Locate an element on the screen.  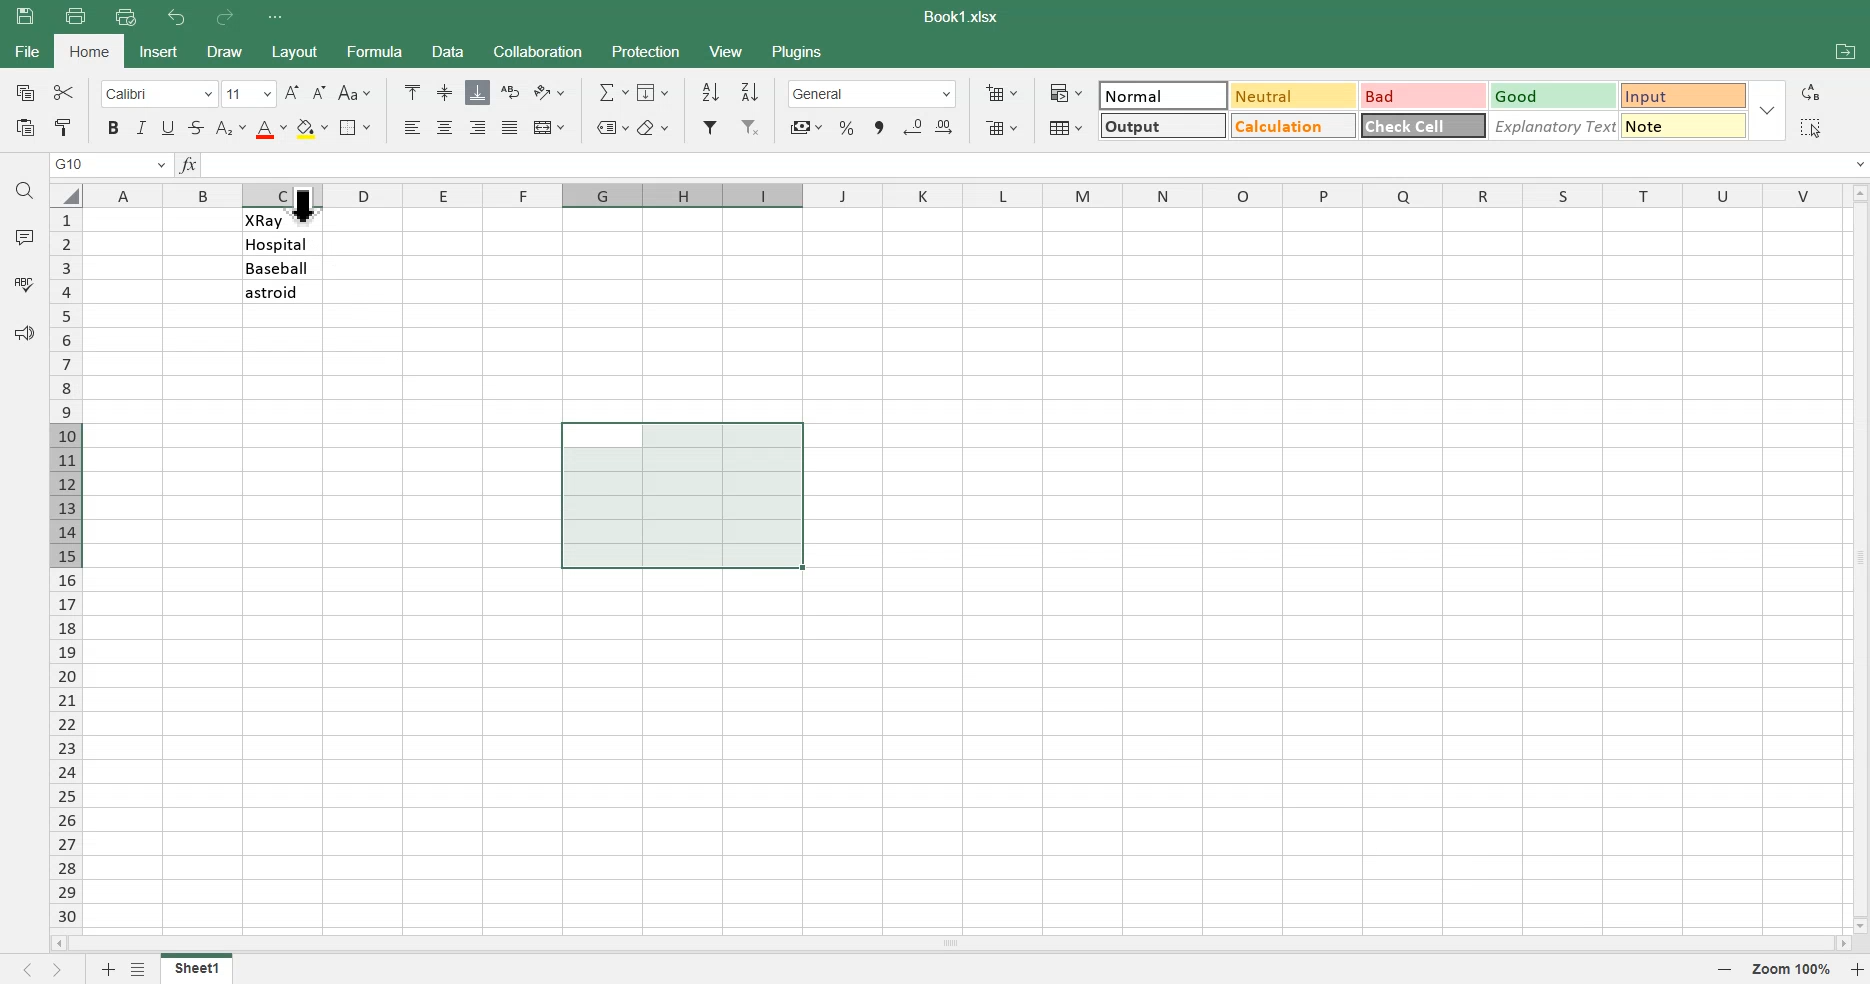
Formula is located at coordinates (190, 165).